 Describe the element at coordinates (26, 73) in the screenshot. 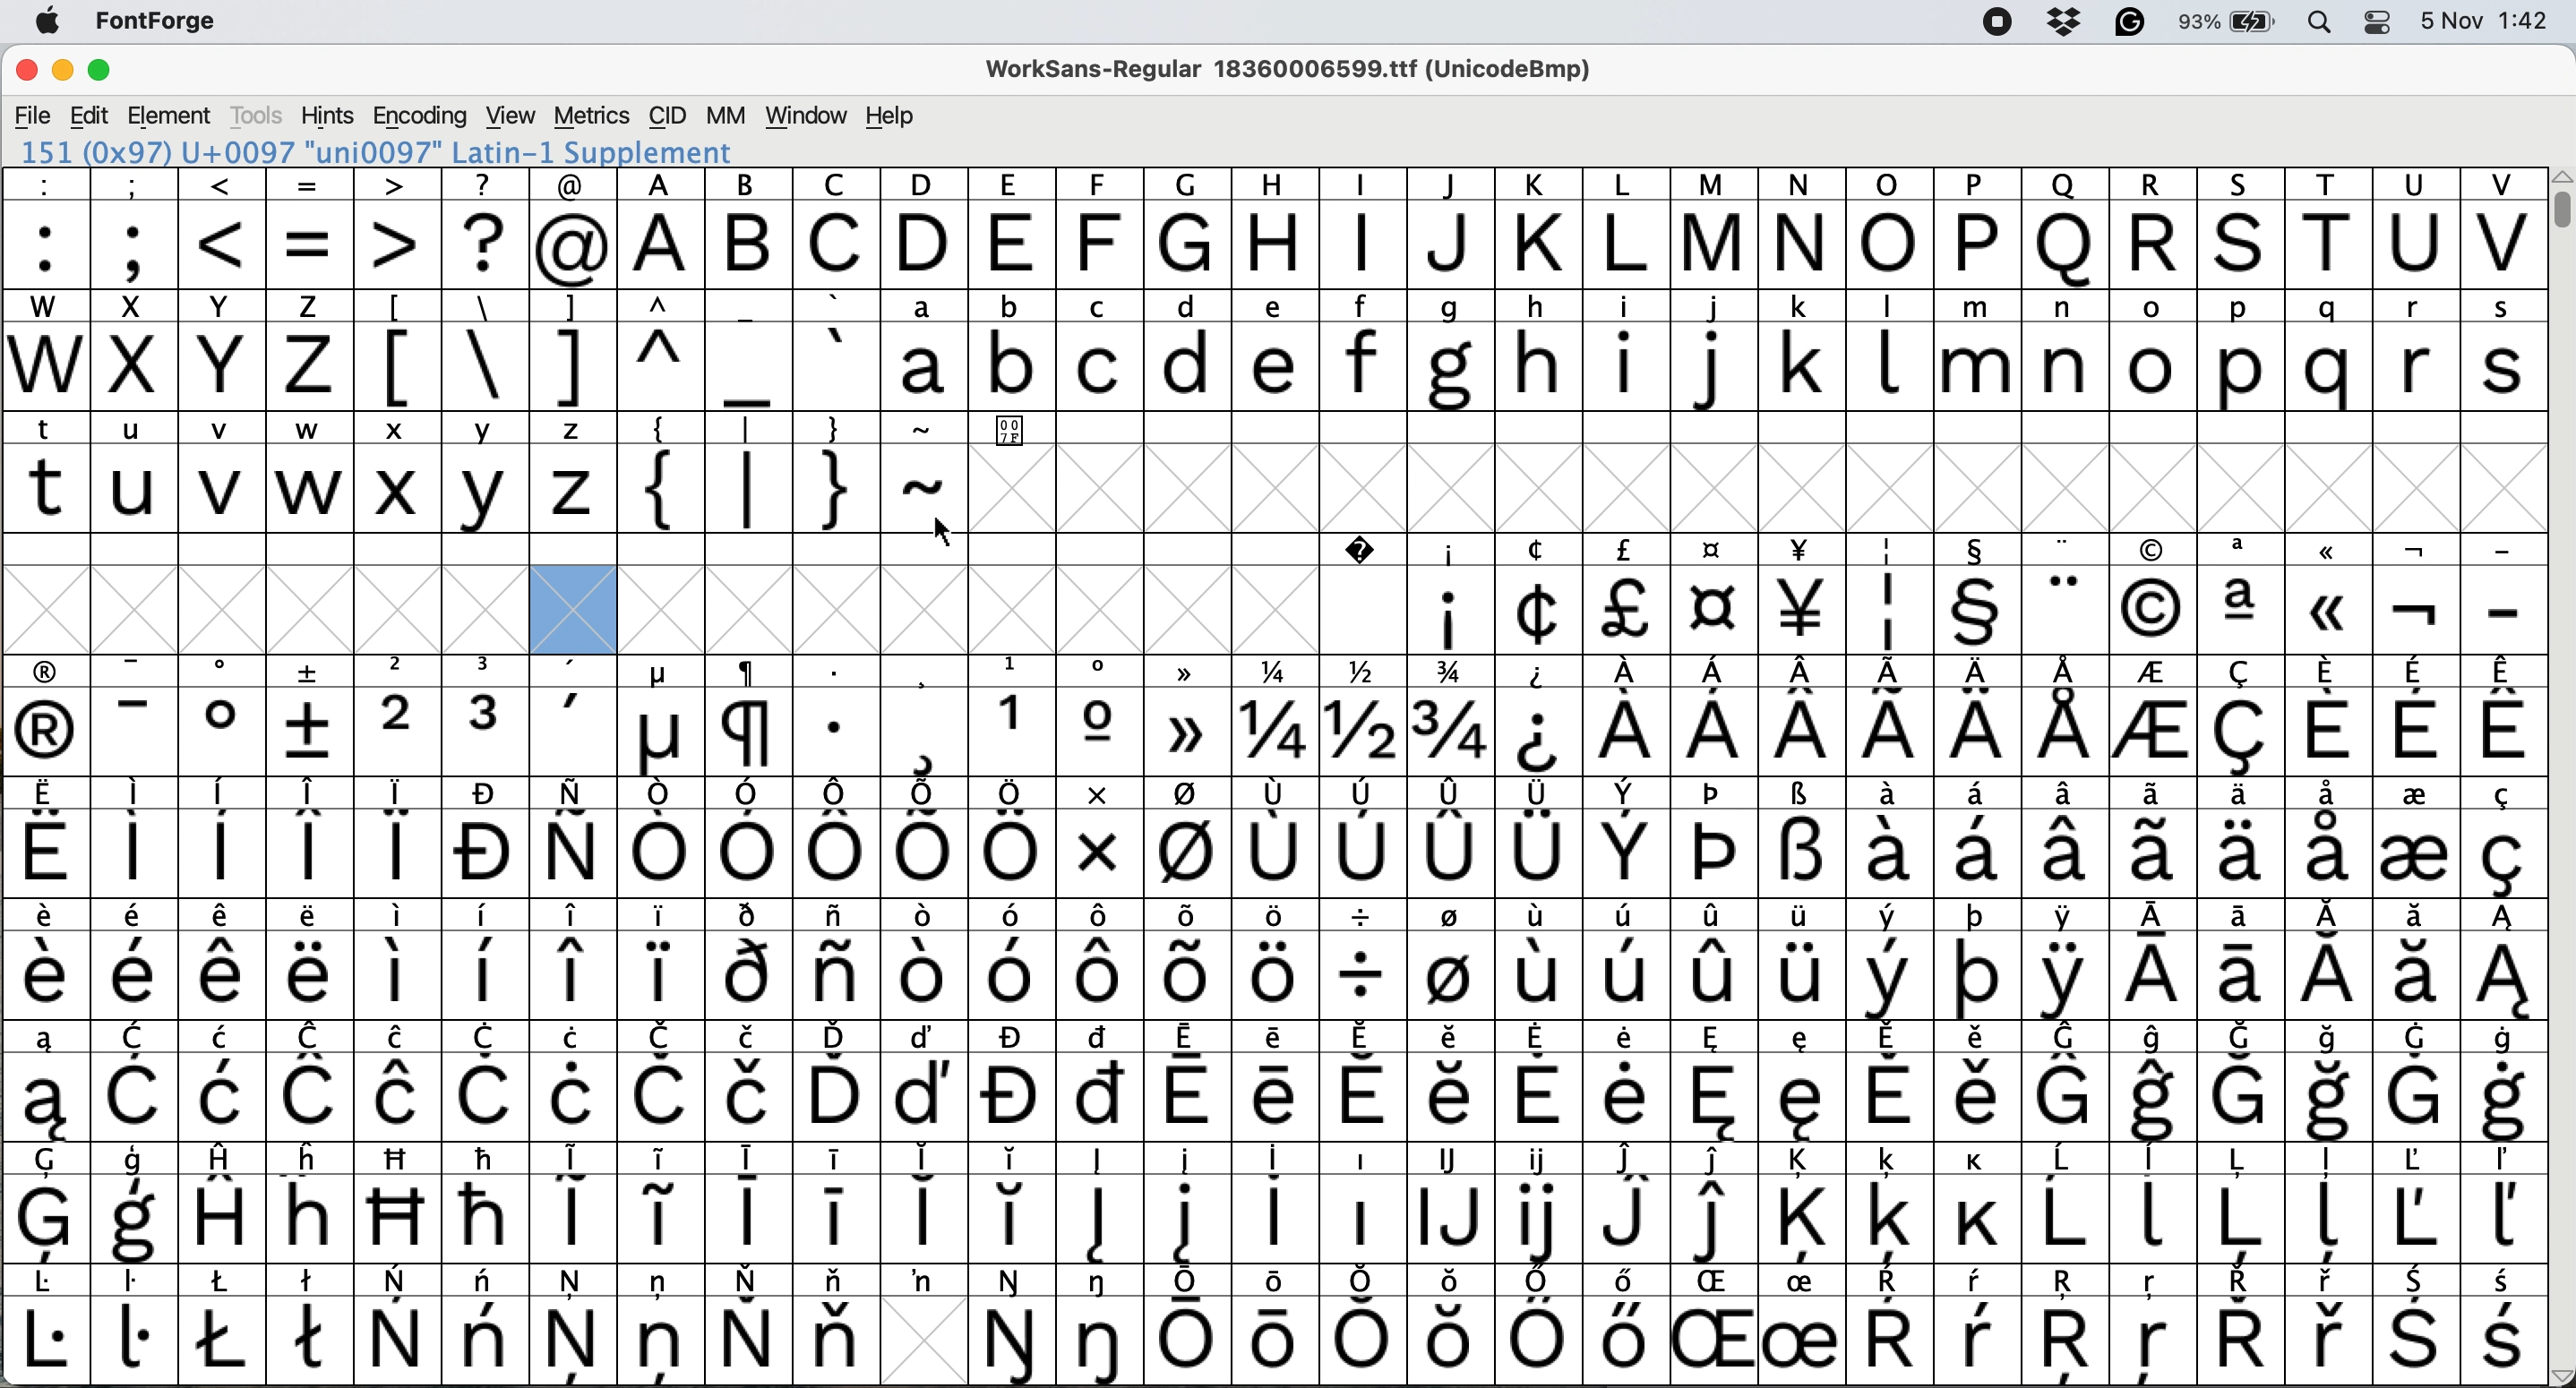

I see `close` at that location.